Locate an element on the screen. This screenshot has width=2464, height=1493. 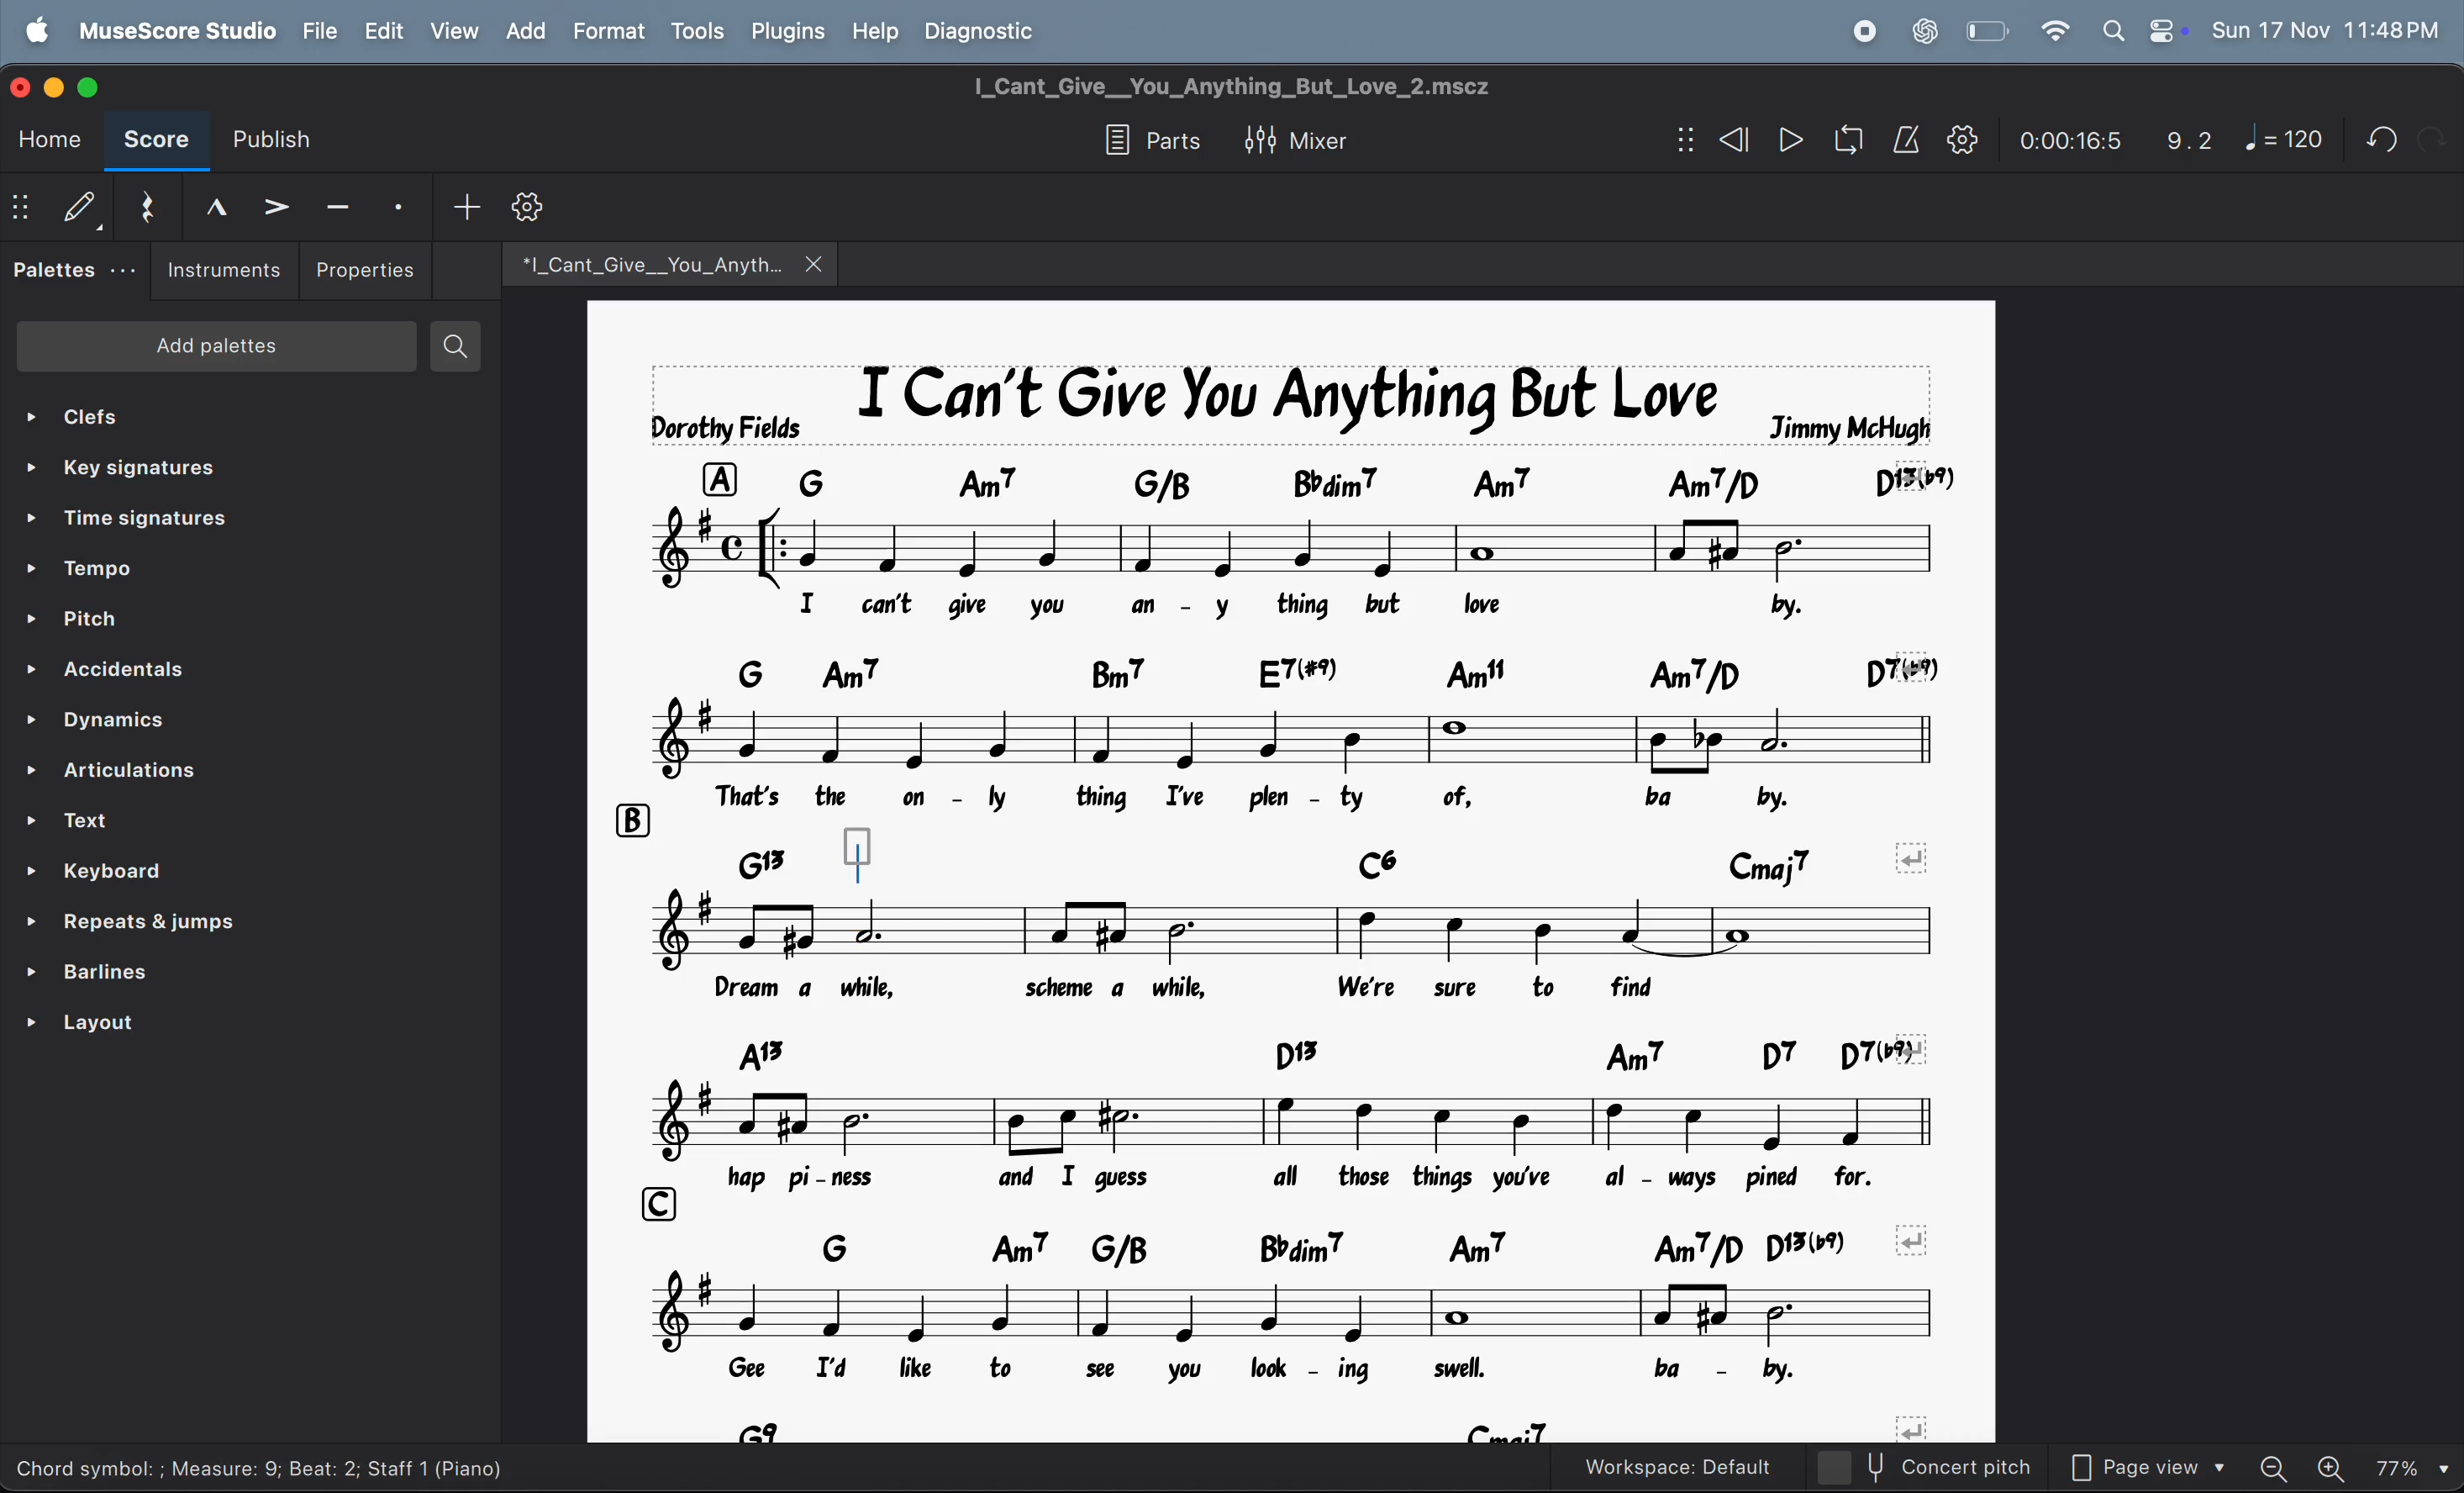
minimize is located at coordinates (51, 86).